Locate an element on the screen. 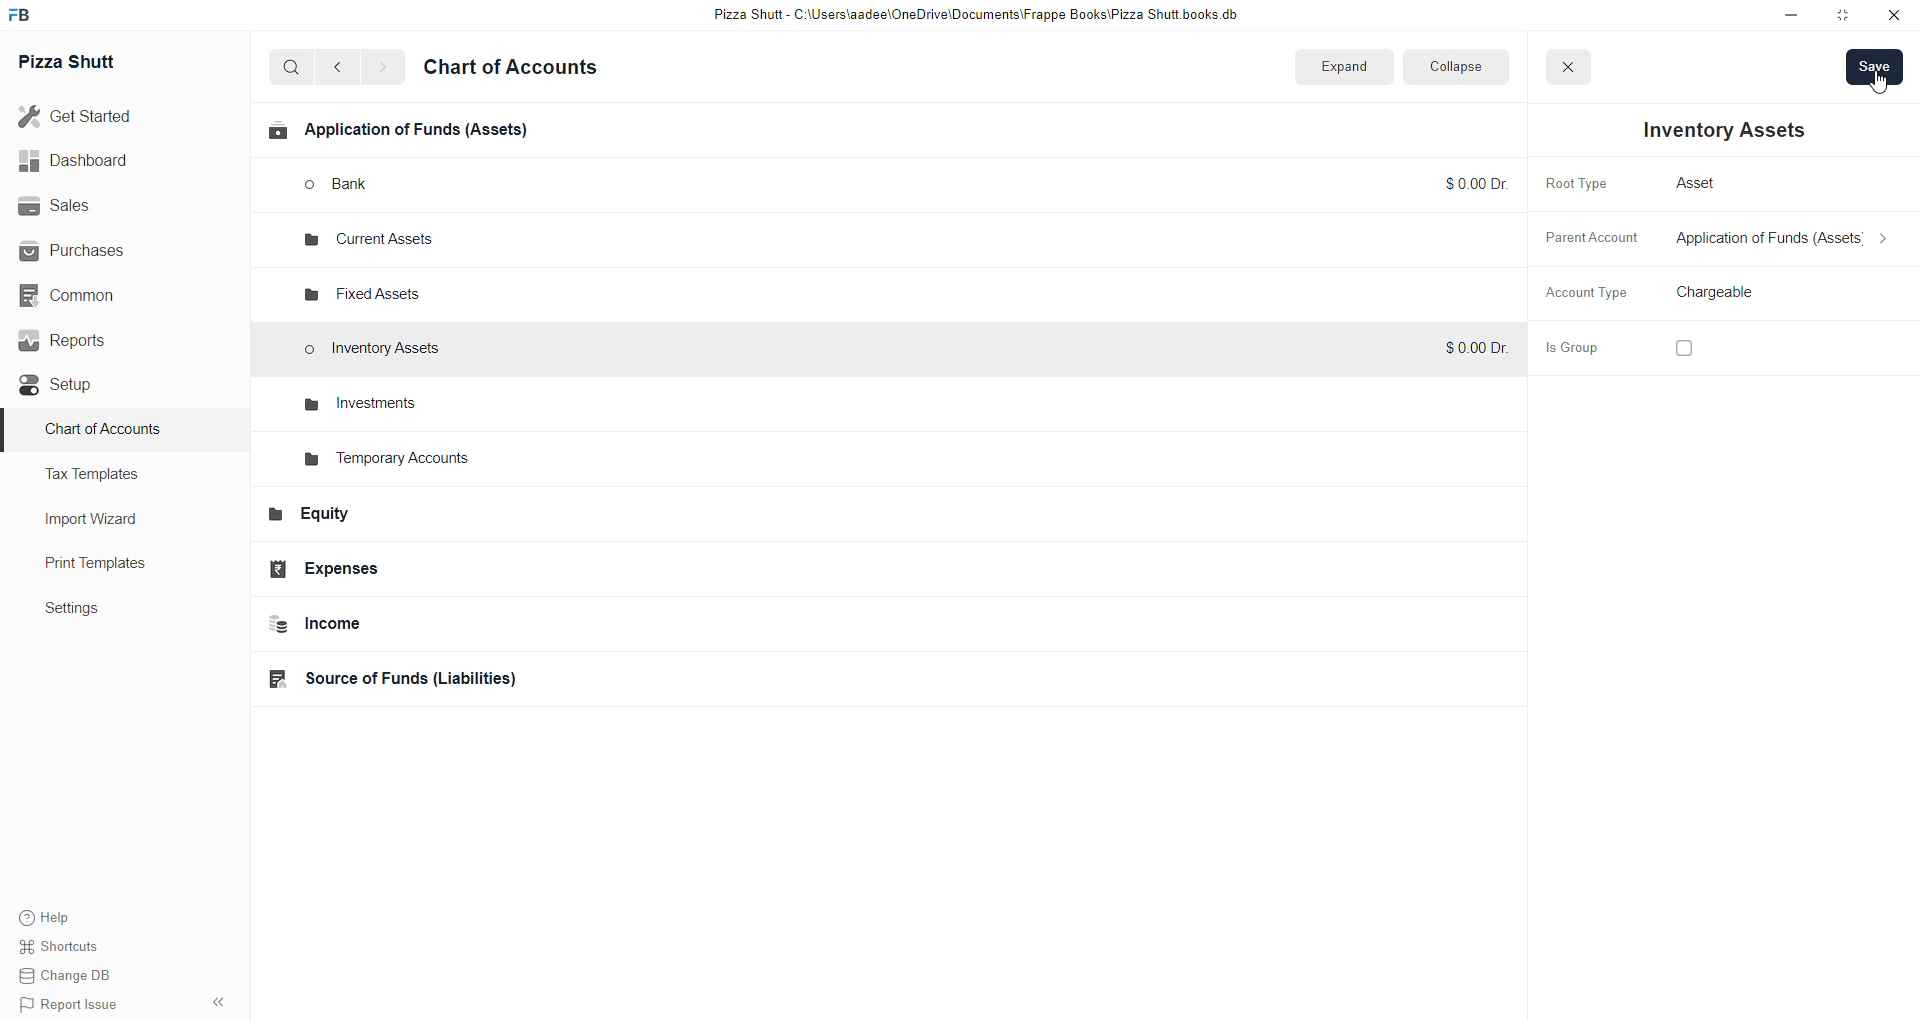 Image resolution: width=1920 pixels, height=1020 pixels. Charts of Accounts  is located at coordinates (105, 434).